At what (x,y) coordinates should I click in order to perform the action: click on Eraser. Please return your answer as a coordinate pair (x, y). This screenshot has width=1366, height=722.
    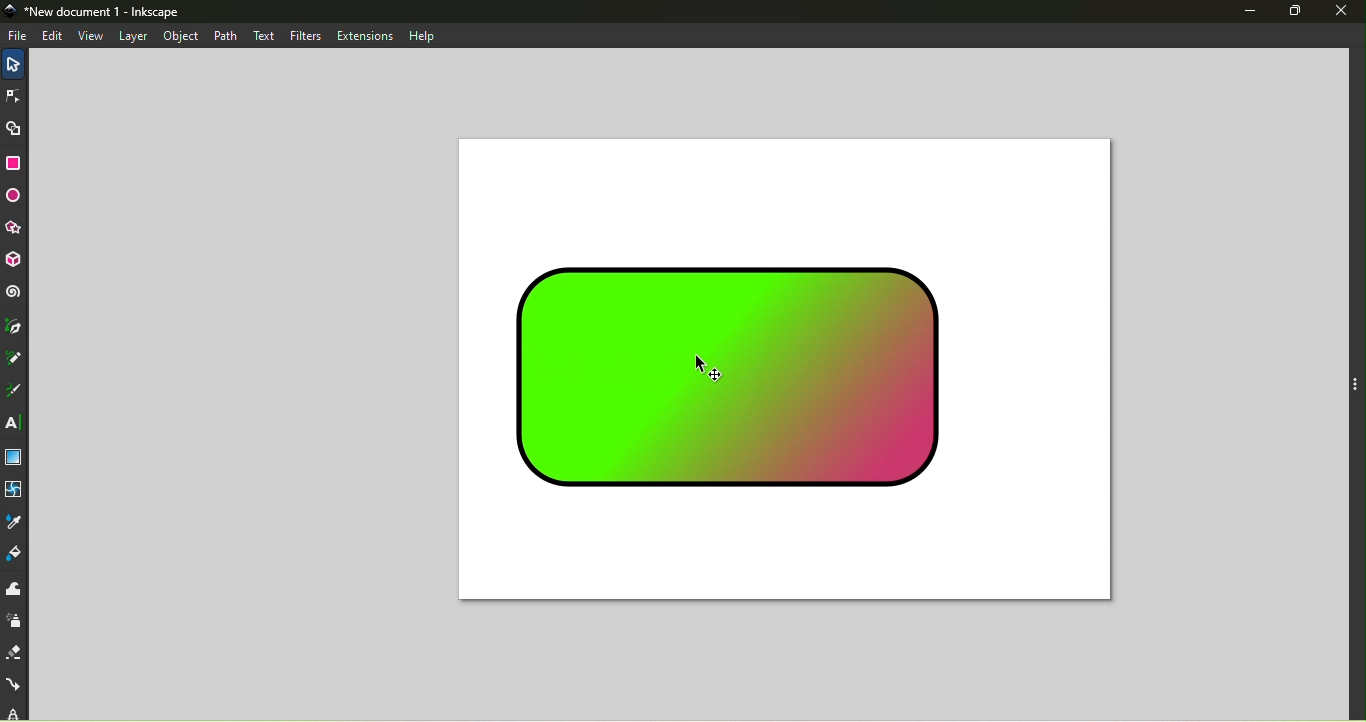
    Looking at the image, I should click on (15, 649).